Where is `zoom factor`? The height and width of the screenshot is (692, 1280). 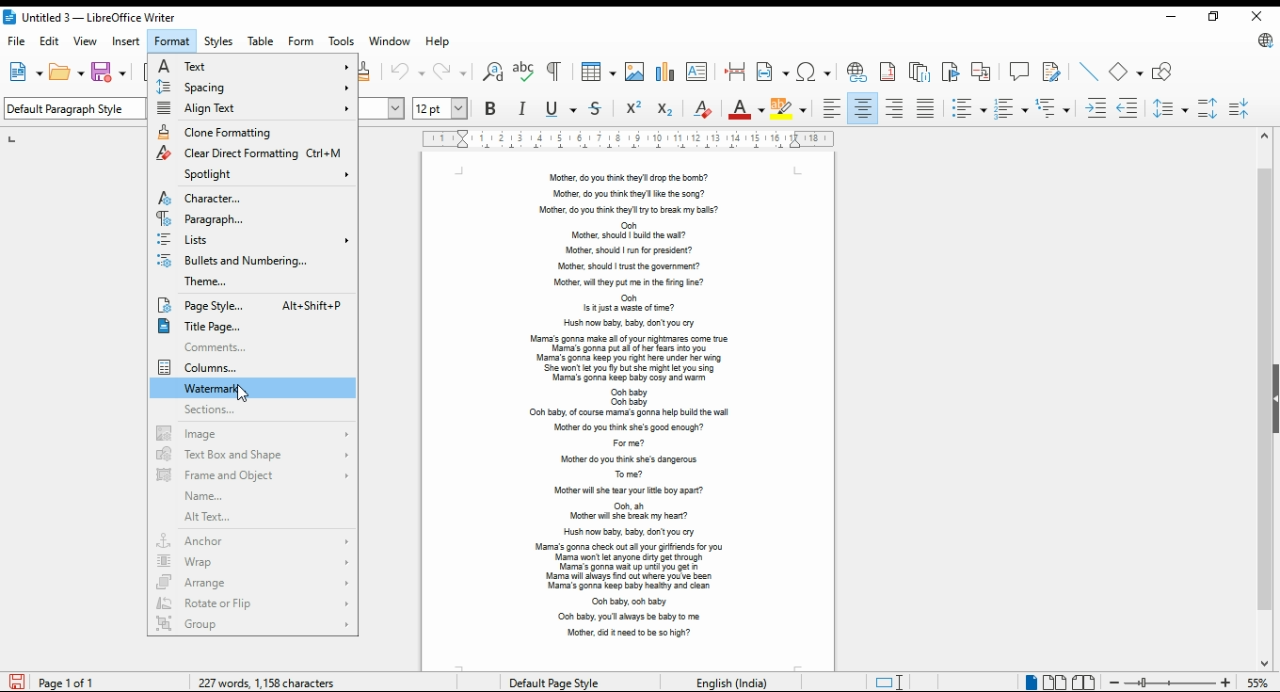 zoom factor is located at coordinates (1259, 683).